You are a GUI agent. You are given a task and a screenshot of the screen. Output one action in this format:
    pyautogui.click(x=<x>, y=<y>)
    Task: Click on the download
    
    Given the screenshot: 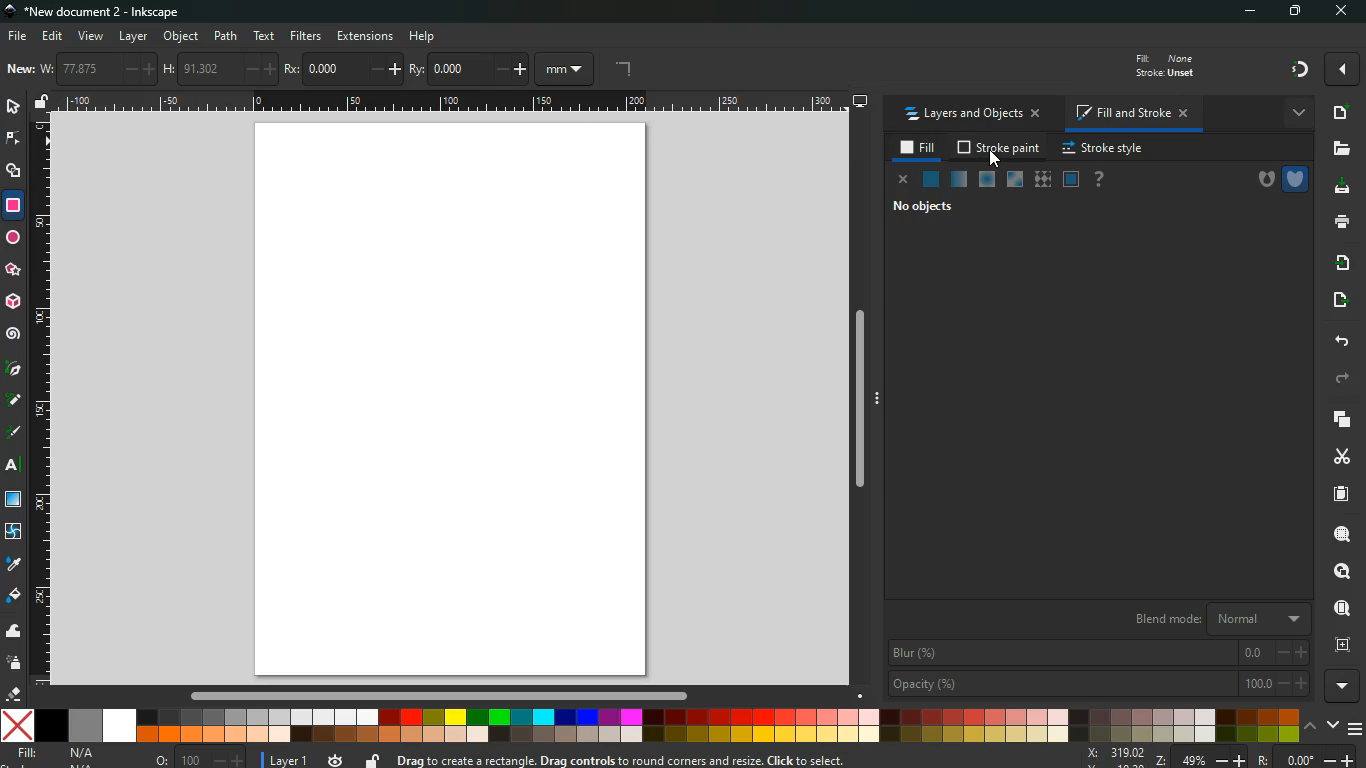 What is the action you would take?
    pyautogui.click(x=1340, y=188)
    